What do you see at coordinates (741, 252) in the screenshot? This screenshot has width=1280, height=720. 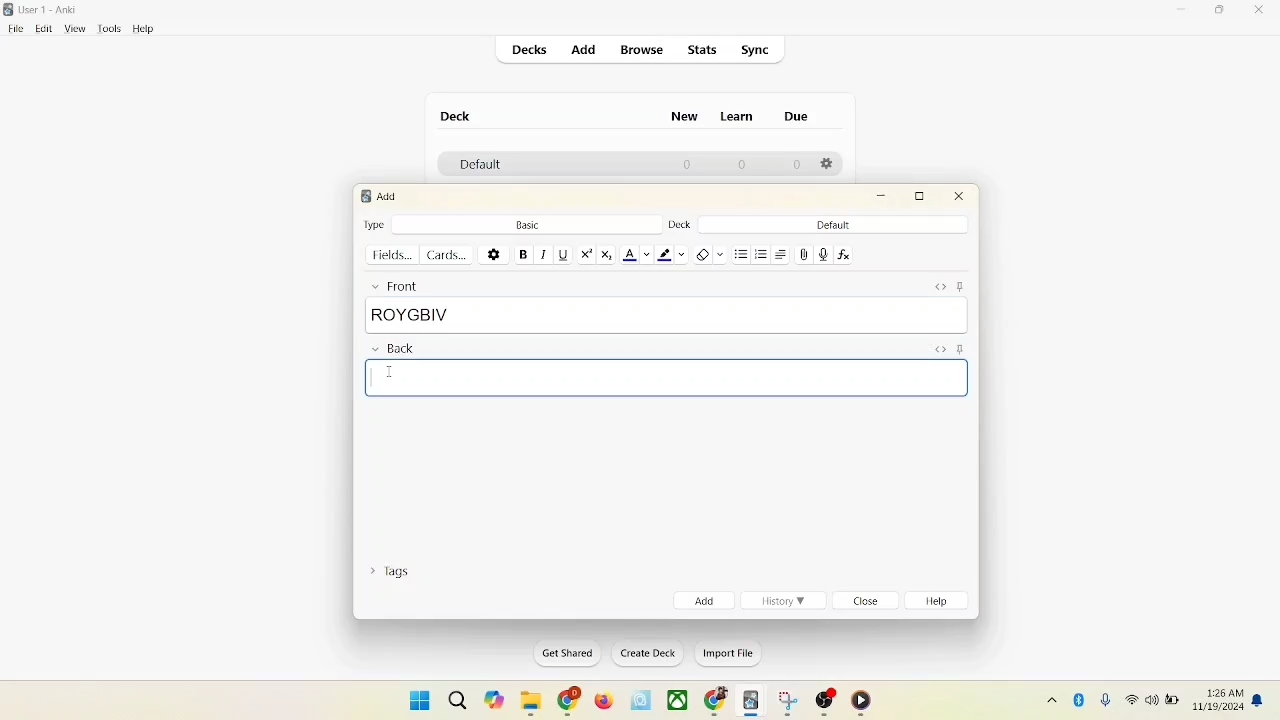 I see `unordered list` at bounding box center [741, 252].